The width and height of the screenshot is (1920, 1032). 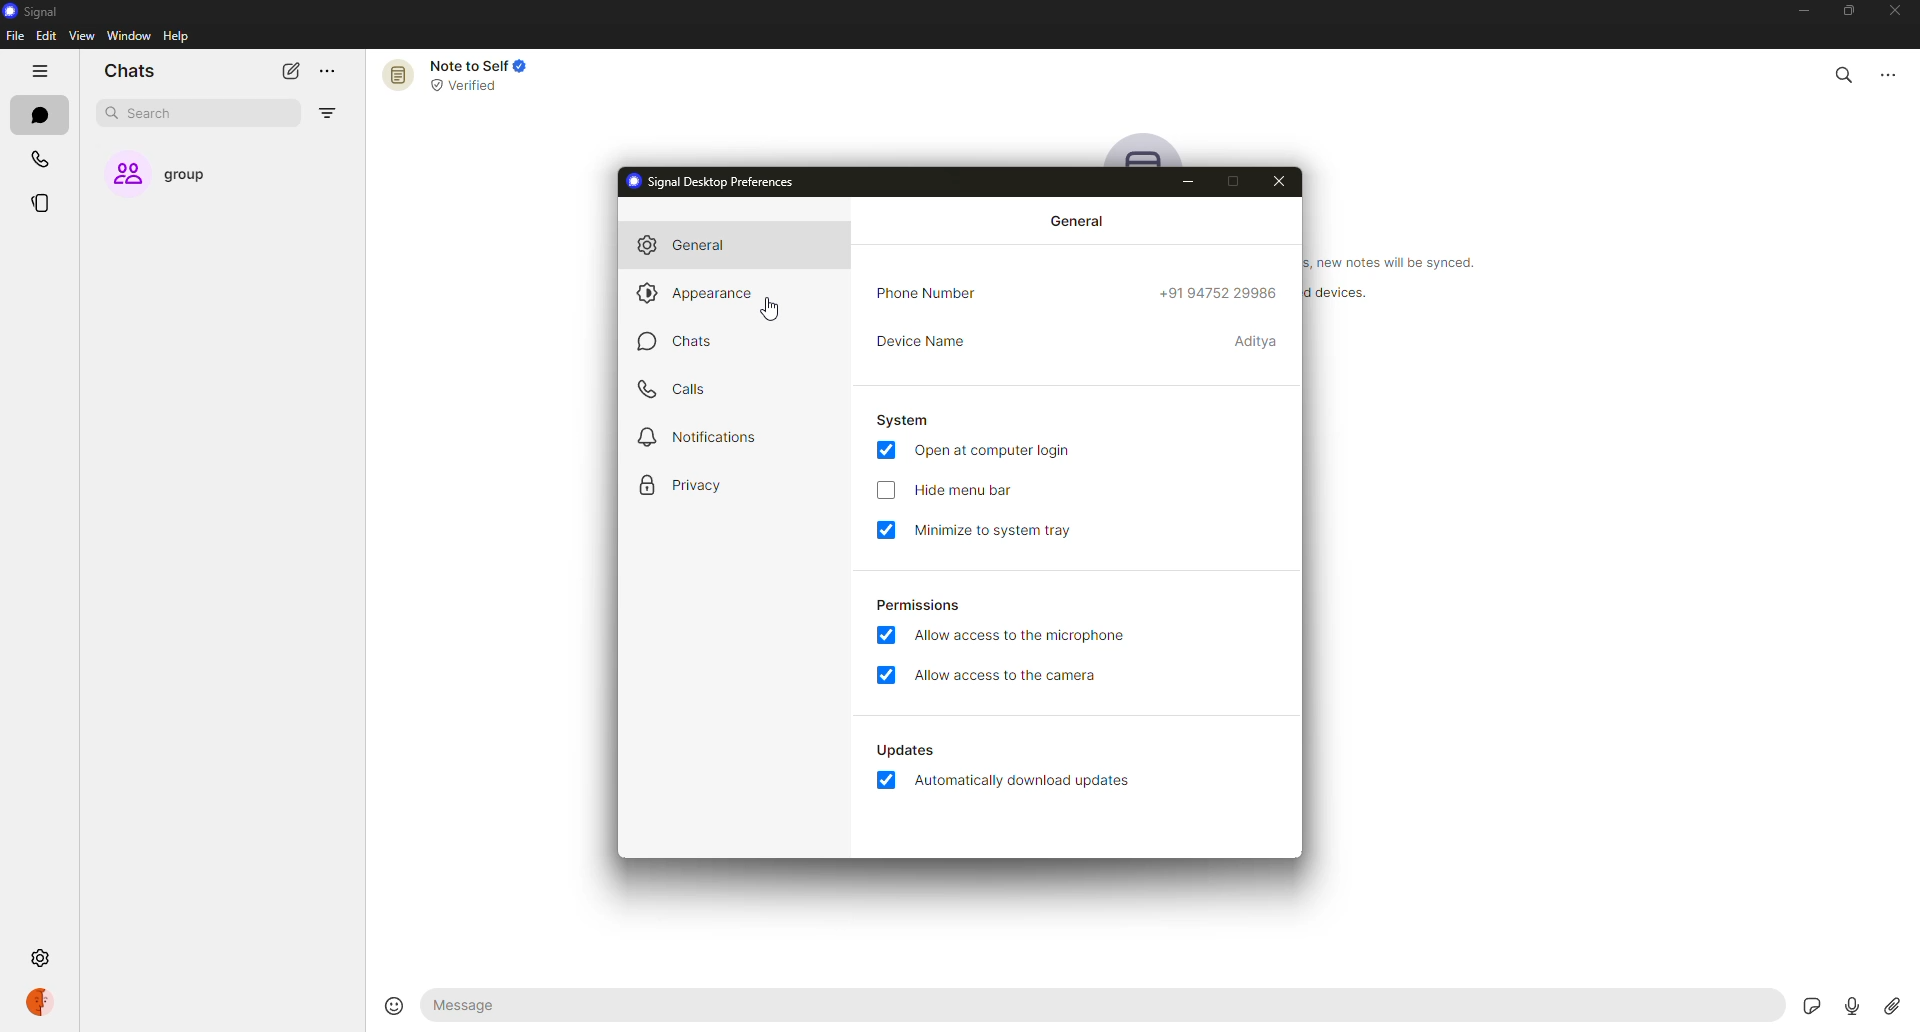 What do you see at coordinates (1255, 342) in the screenshot?
I see `device name` at bounding box center [1255, 342].